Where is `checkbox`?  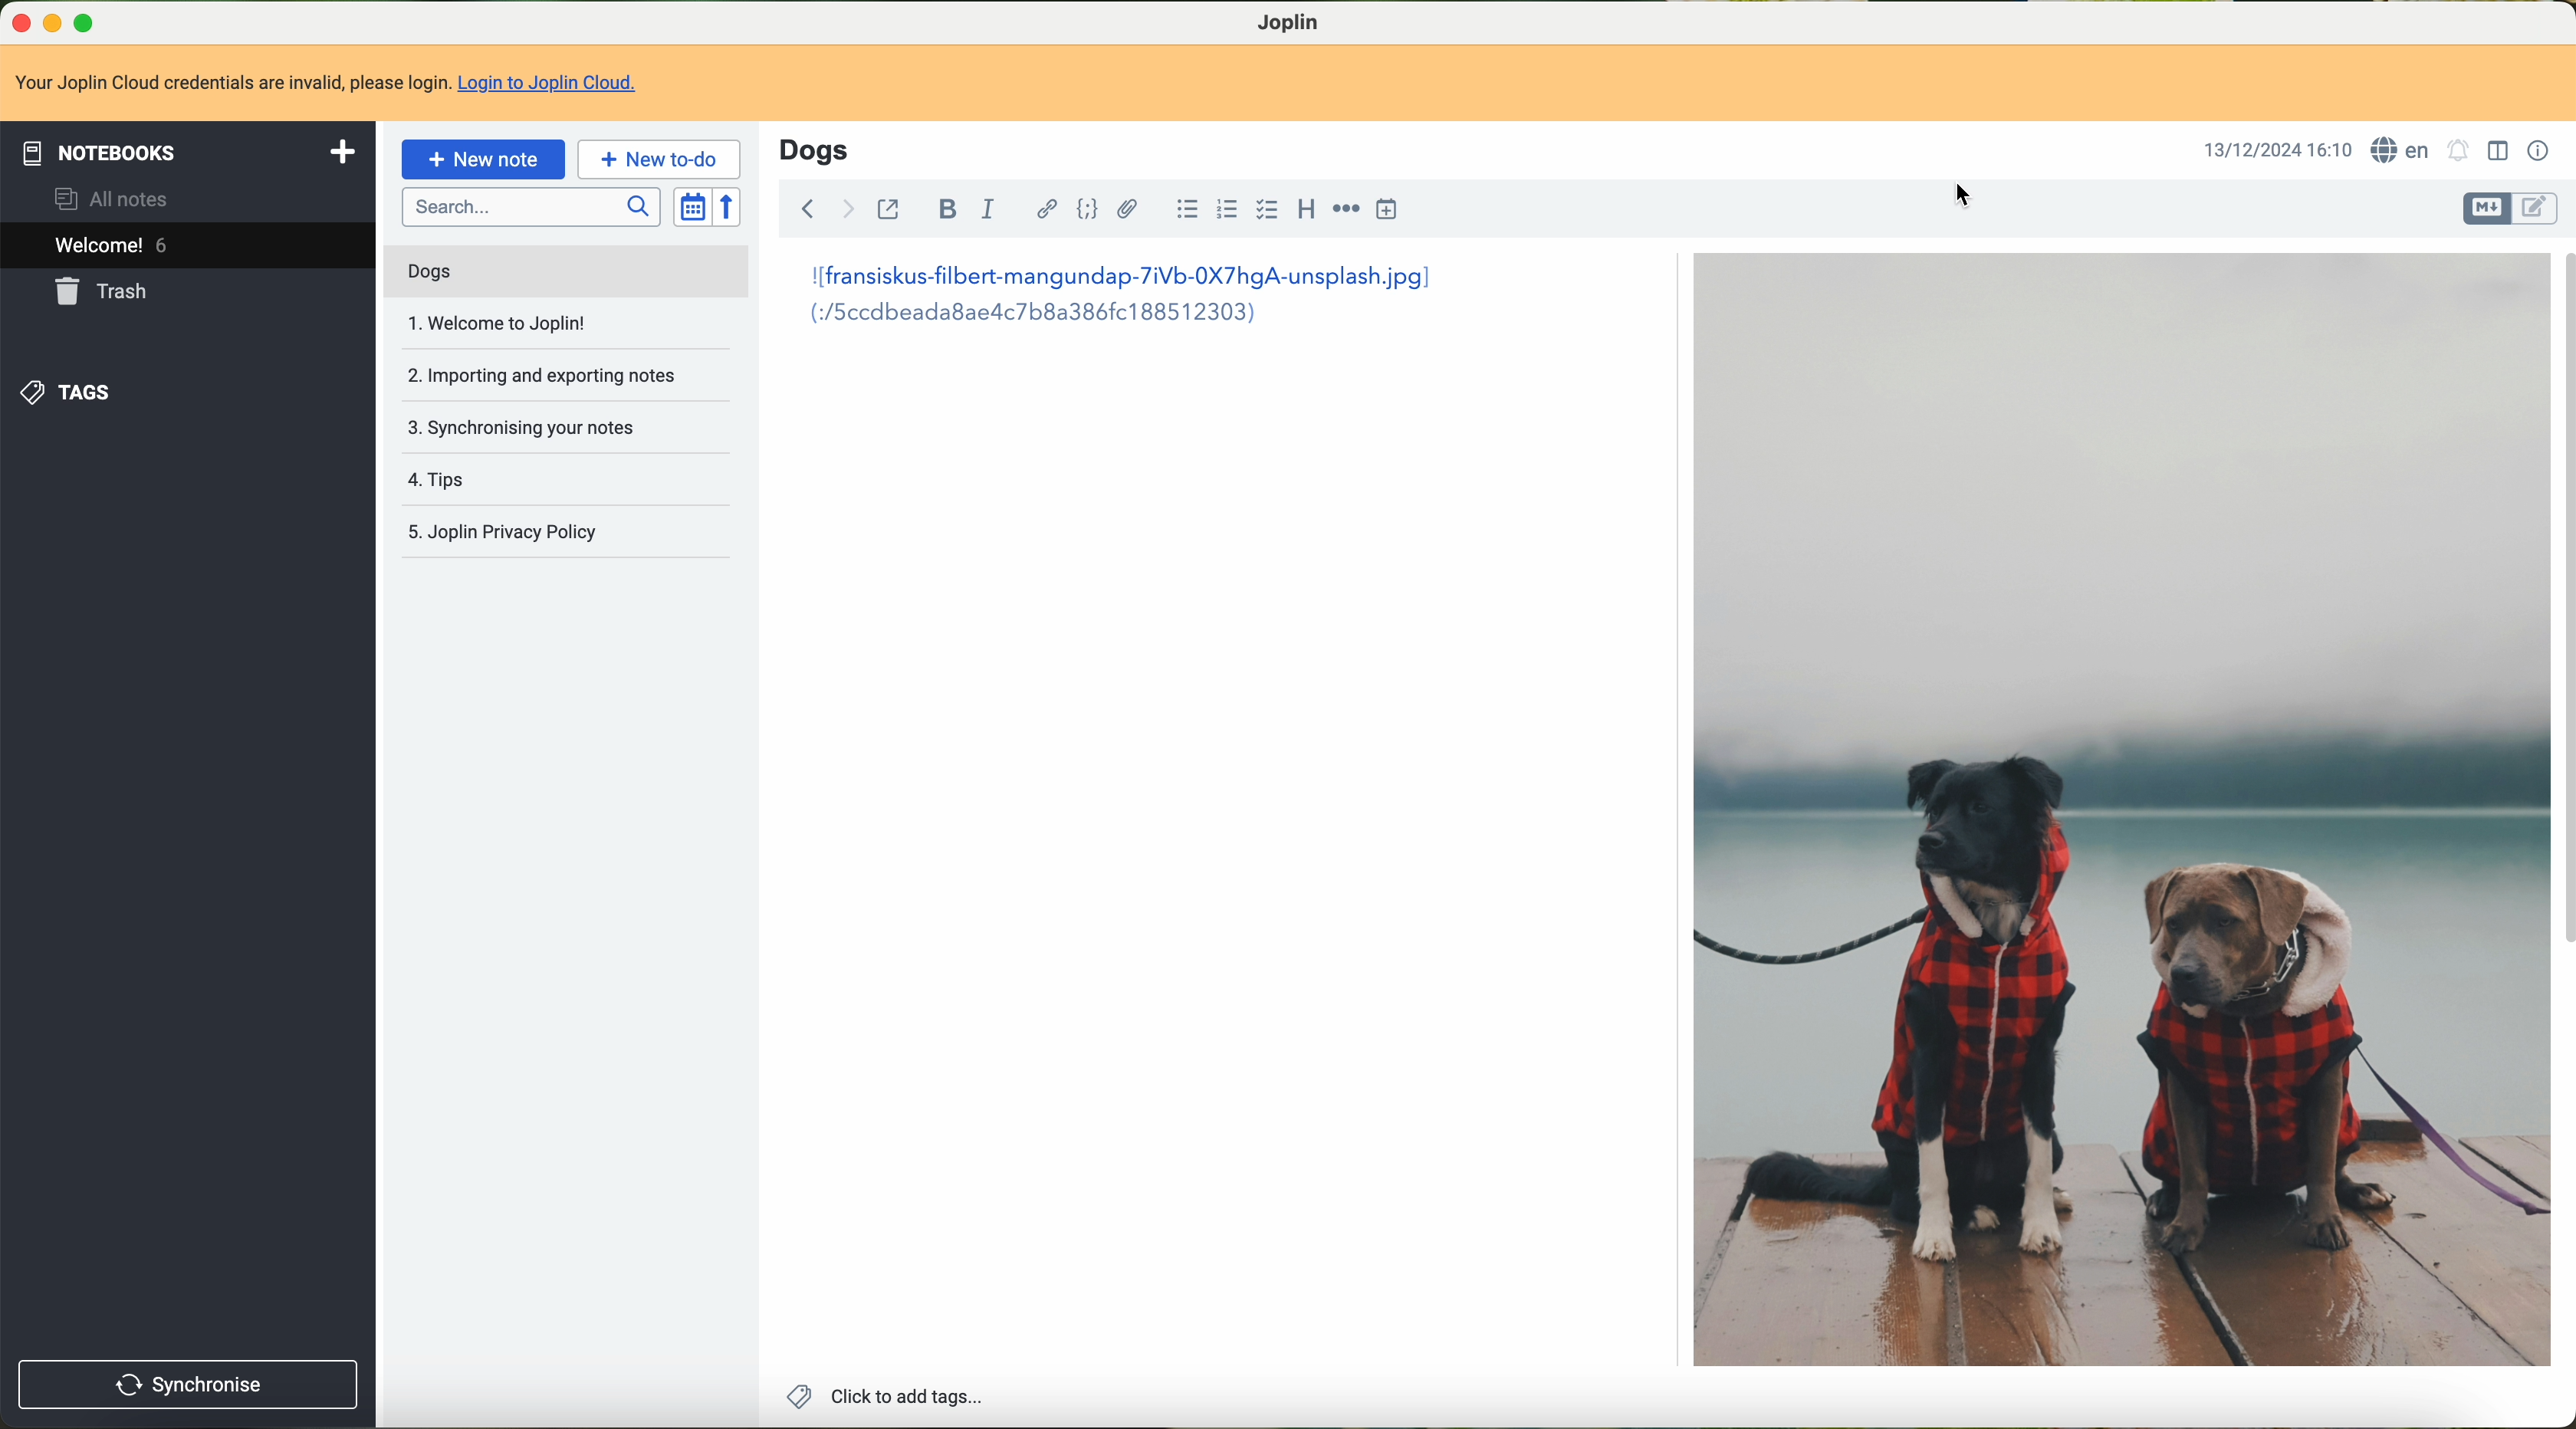
checkbox is located at coordinates (1269, 213).